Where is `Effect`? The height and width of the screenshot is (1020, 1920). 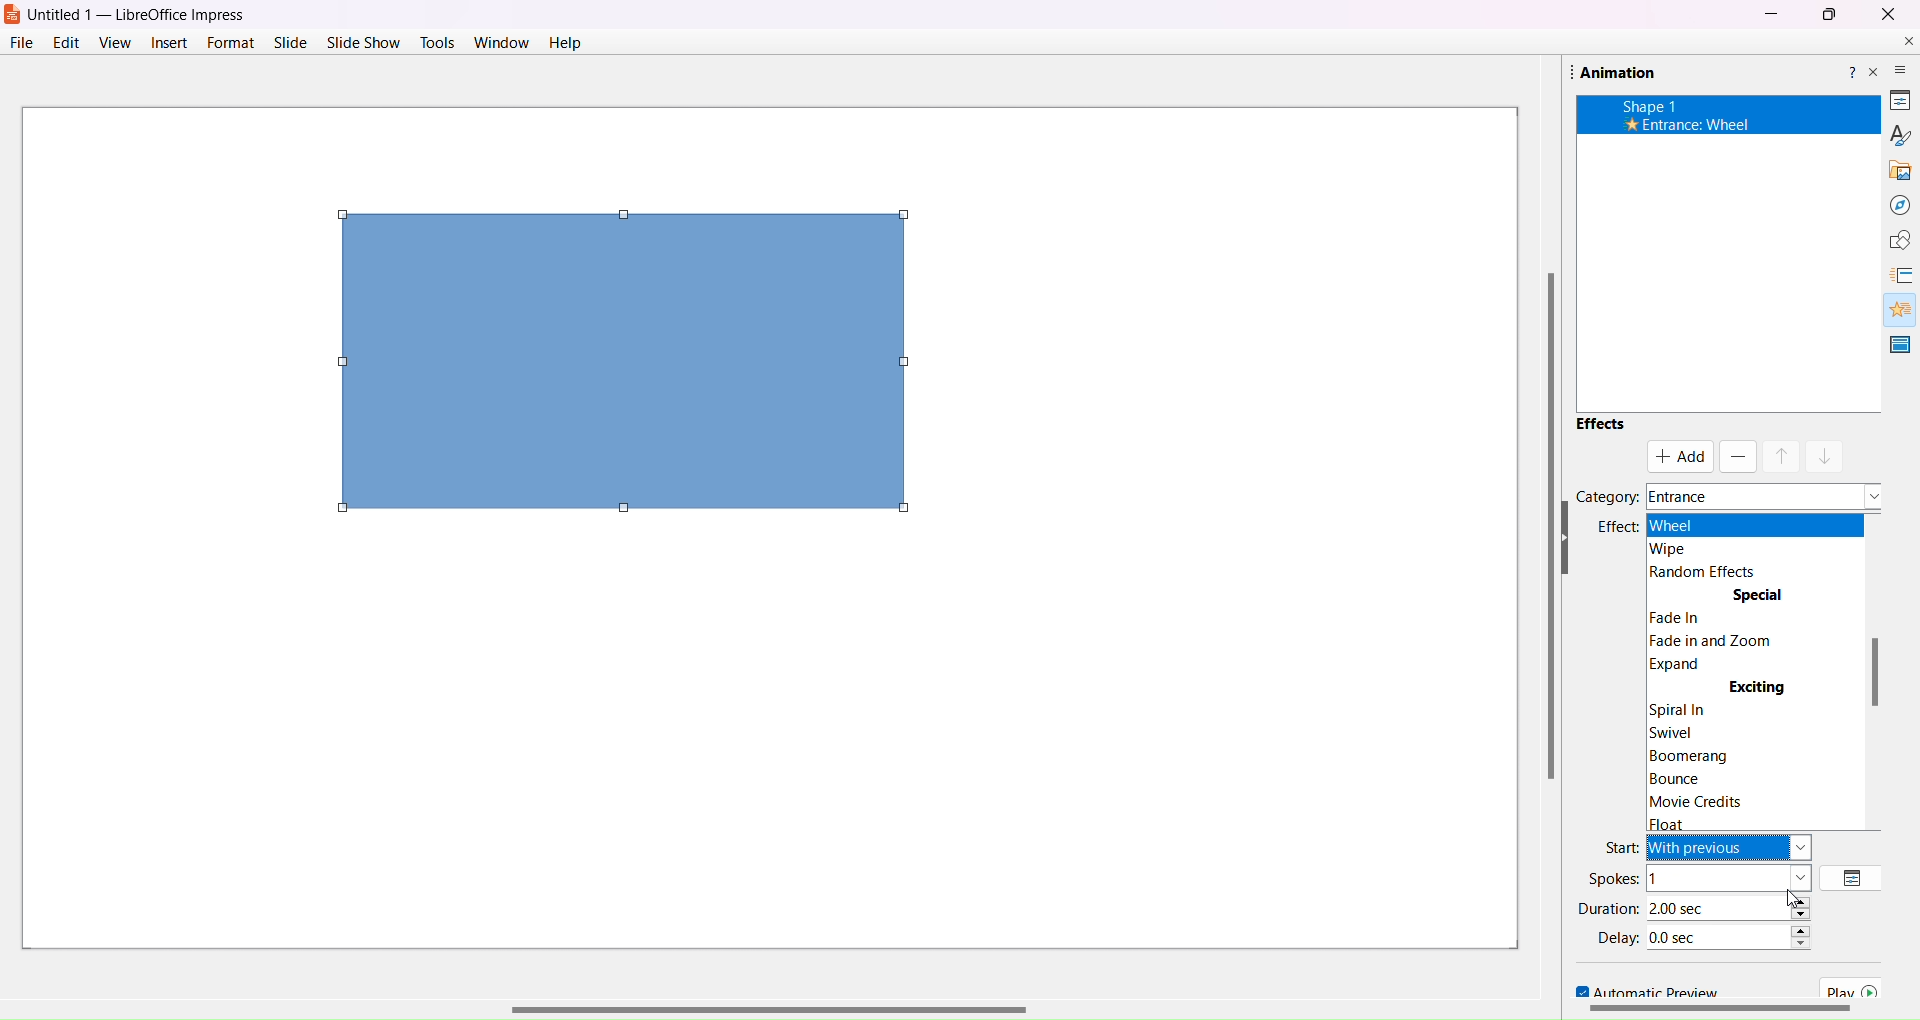
Effect is located at coordinates (1614, 527).